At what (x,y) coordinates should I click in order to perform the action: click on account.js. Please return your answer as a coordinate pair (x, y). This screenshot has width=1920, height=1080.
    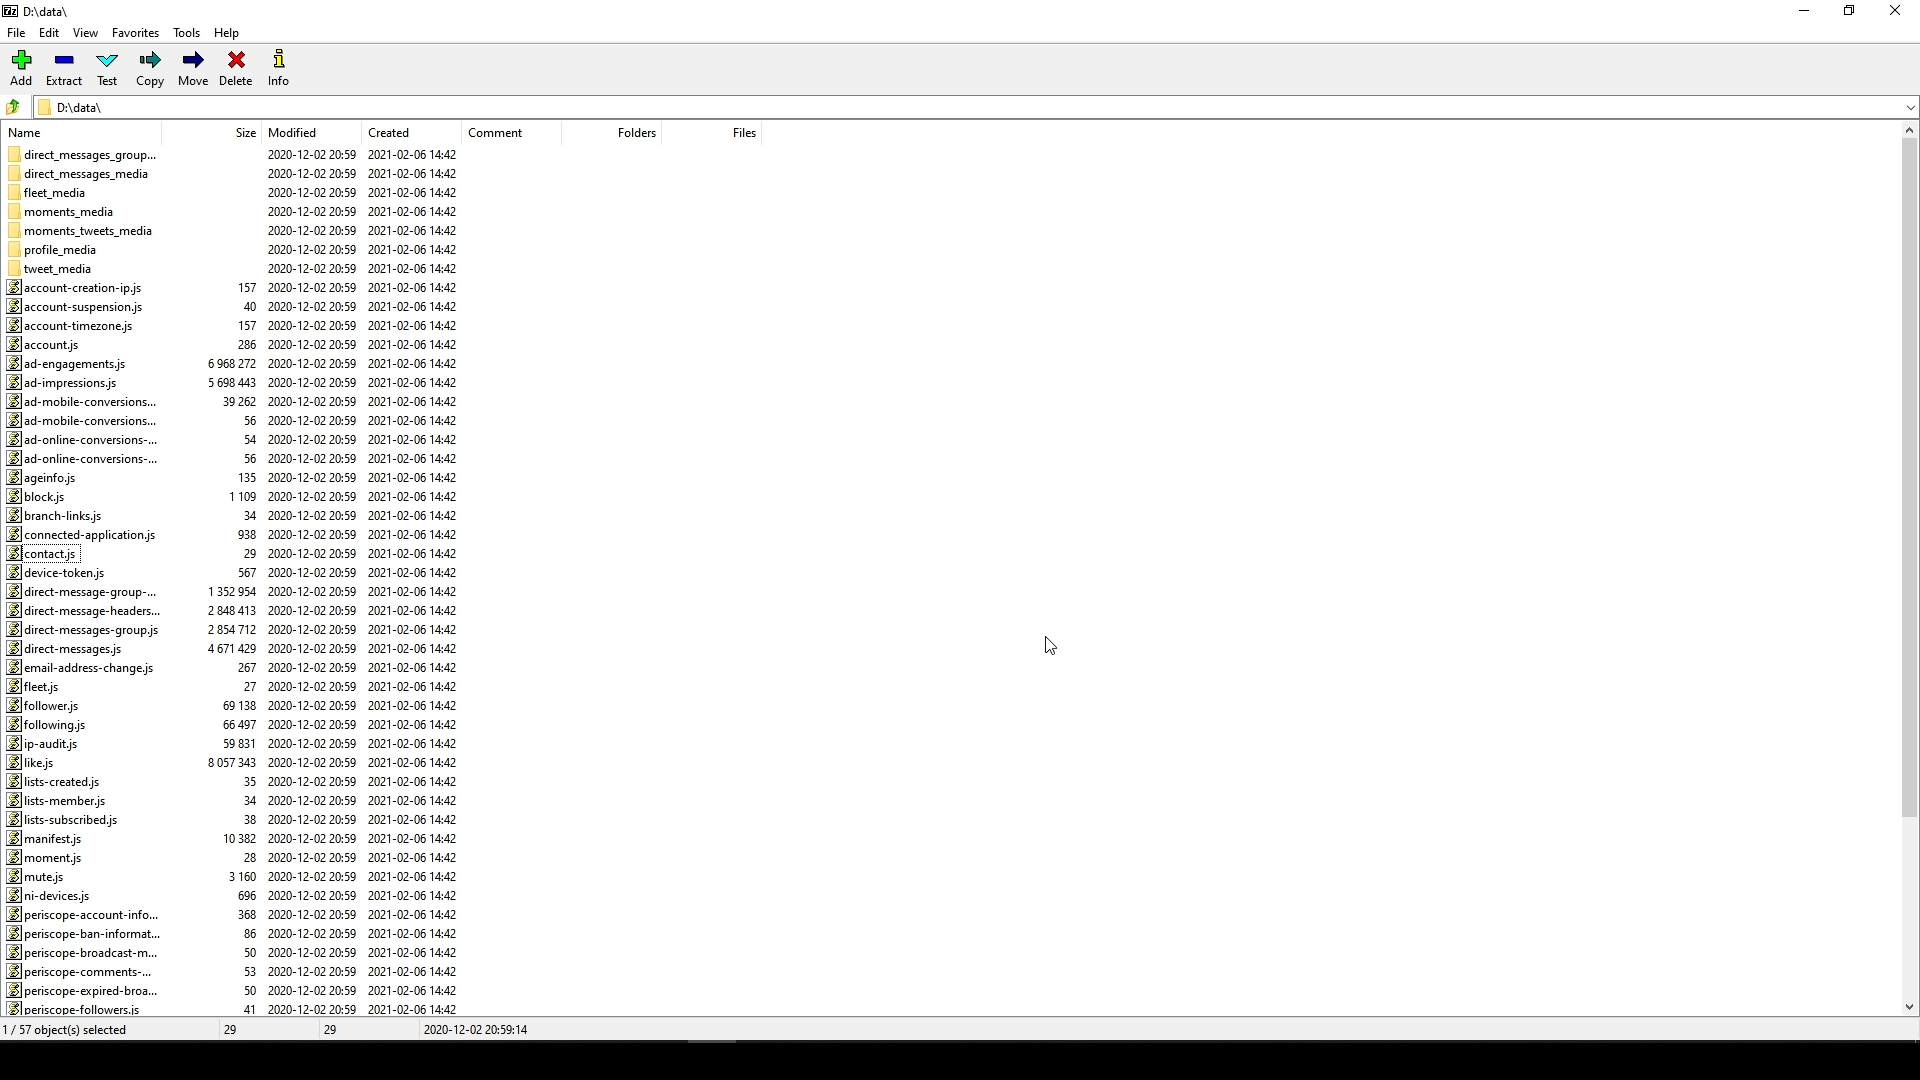
    Looking at the image, I should click on (50, 343).